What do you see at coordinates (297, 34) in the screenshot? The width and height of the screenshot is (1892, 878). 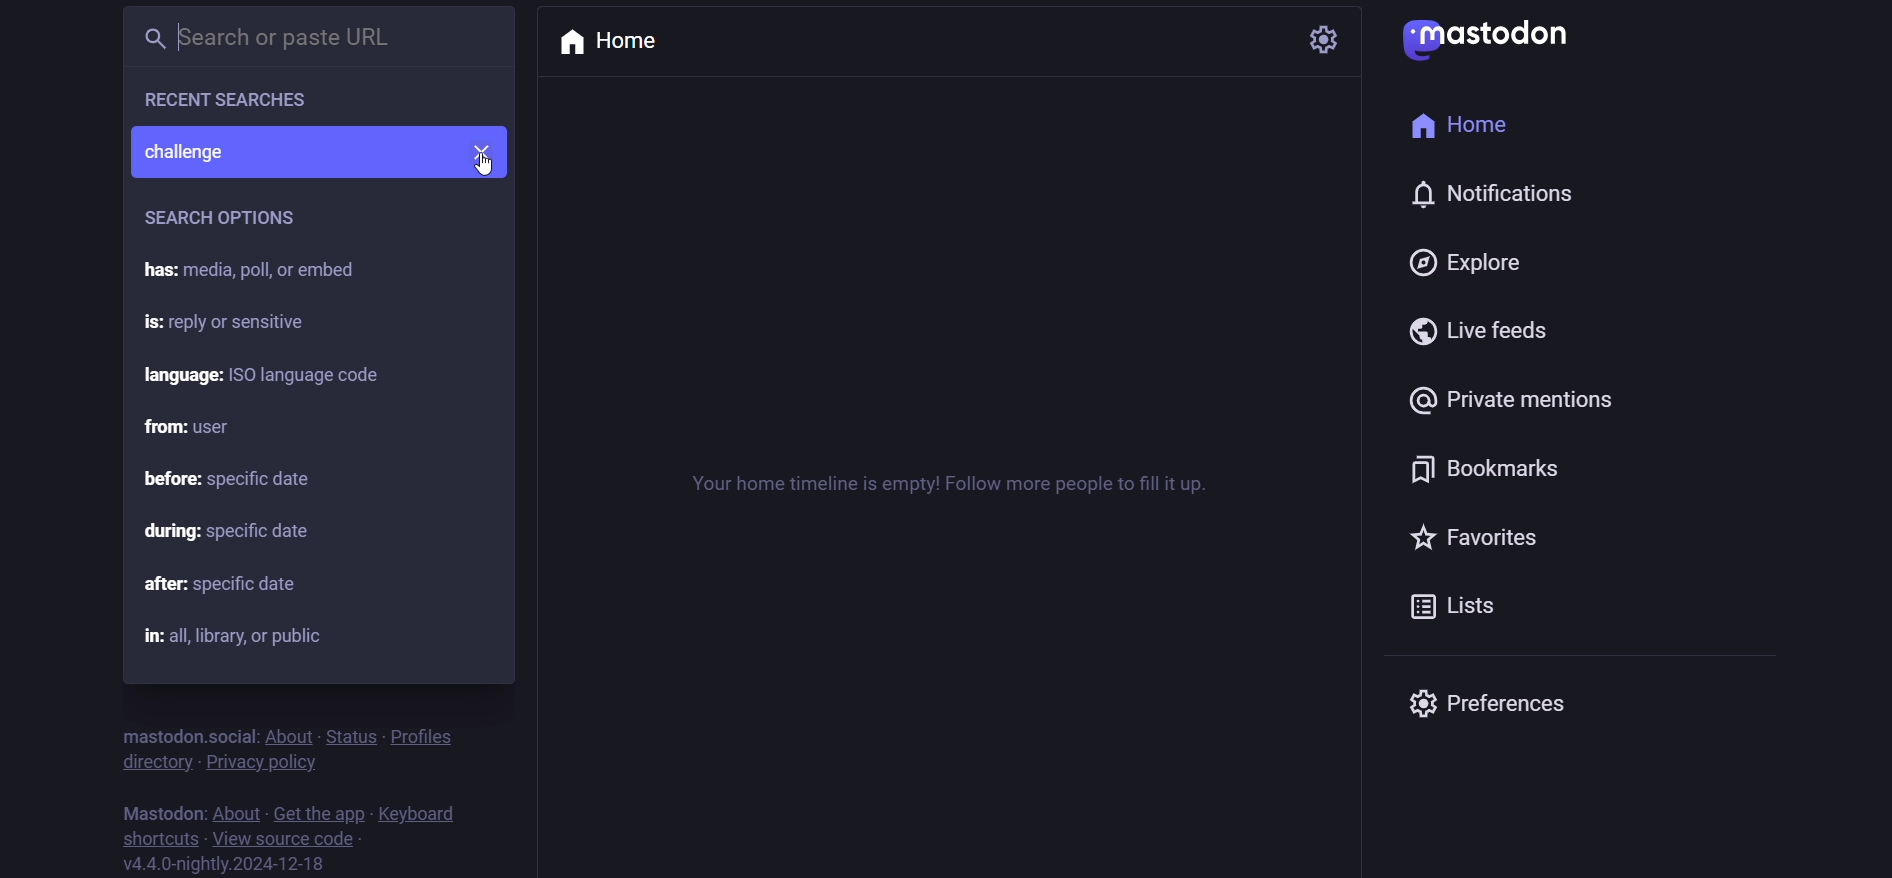 I see `SEARCH BAR` at bounding box center [297, 34].